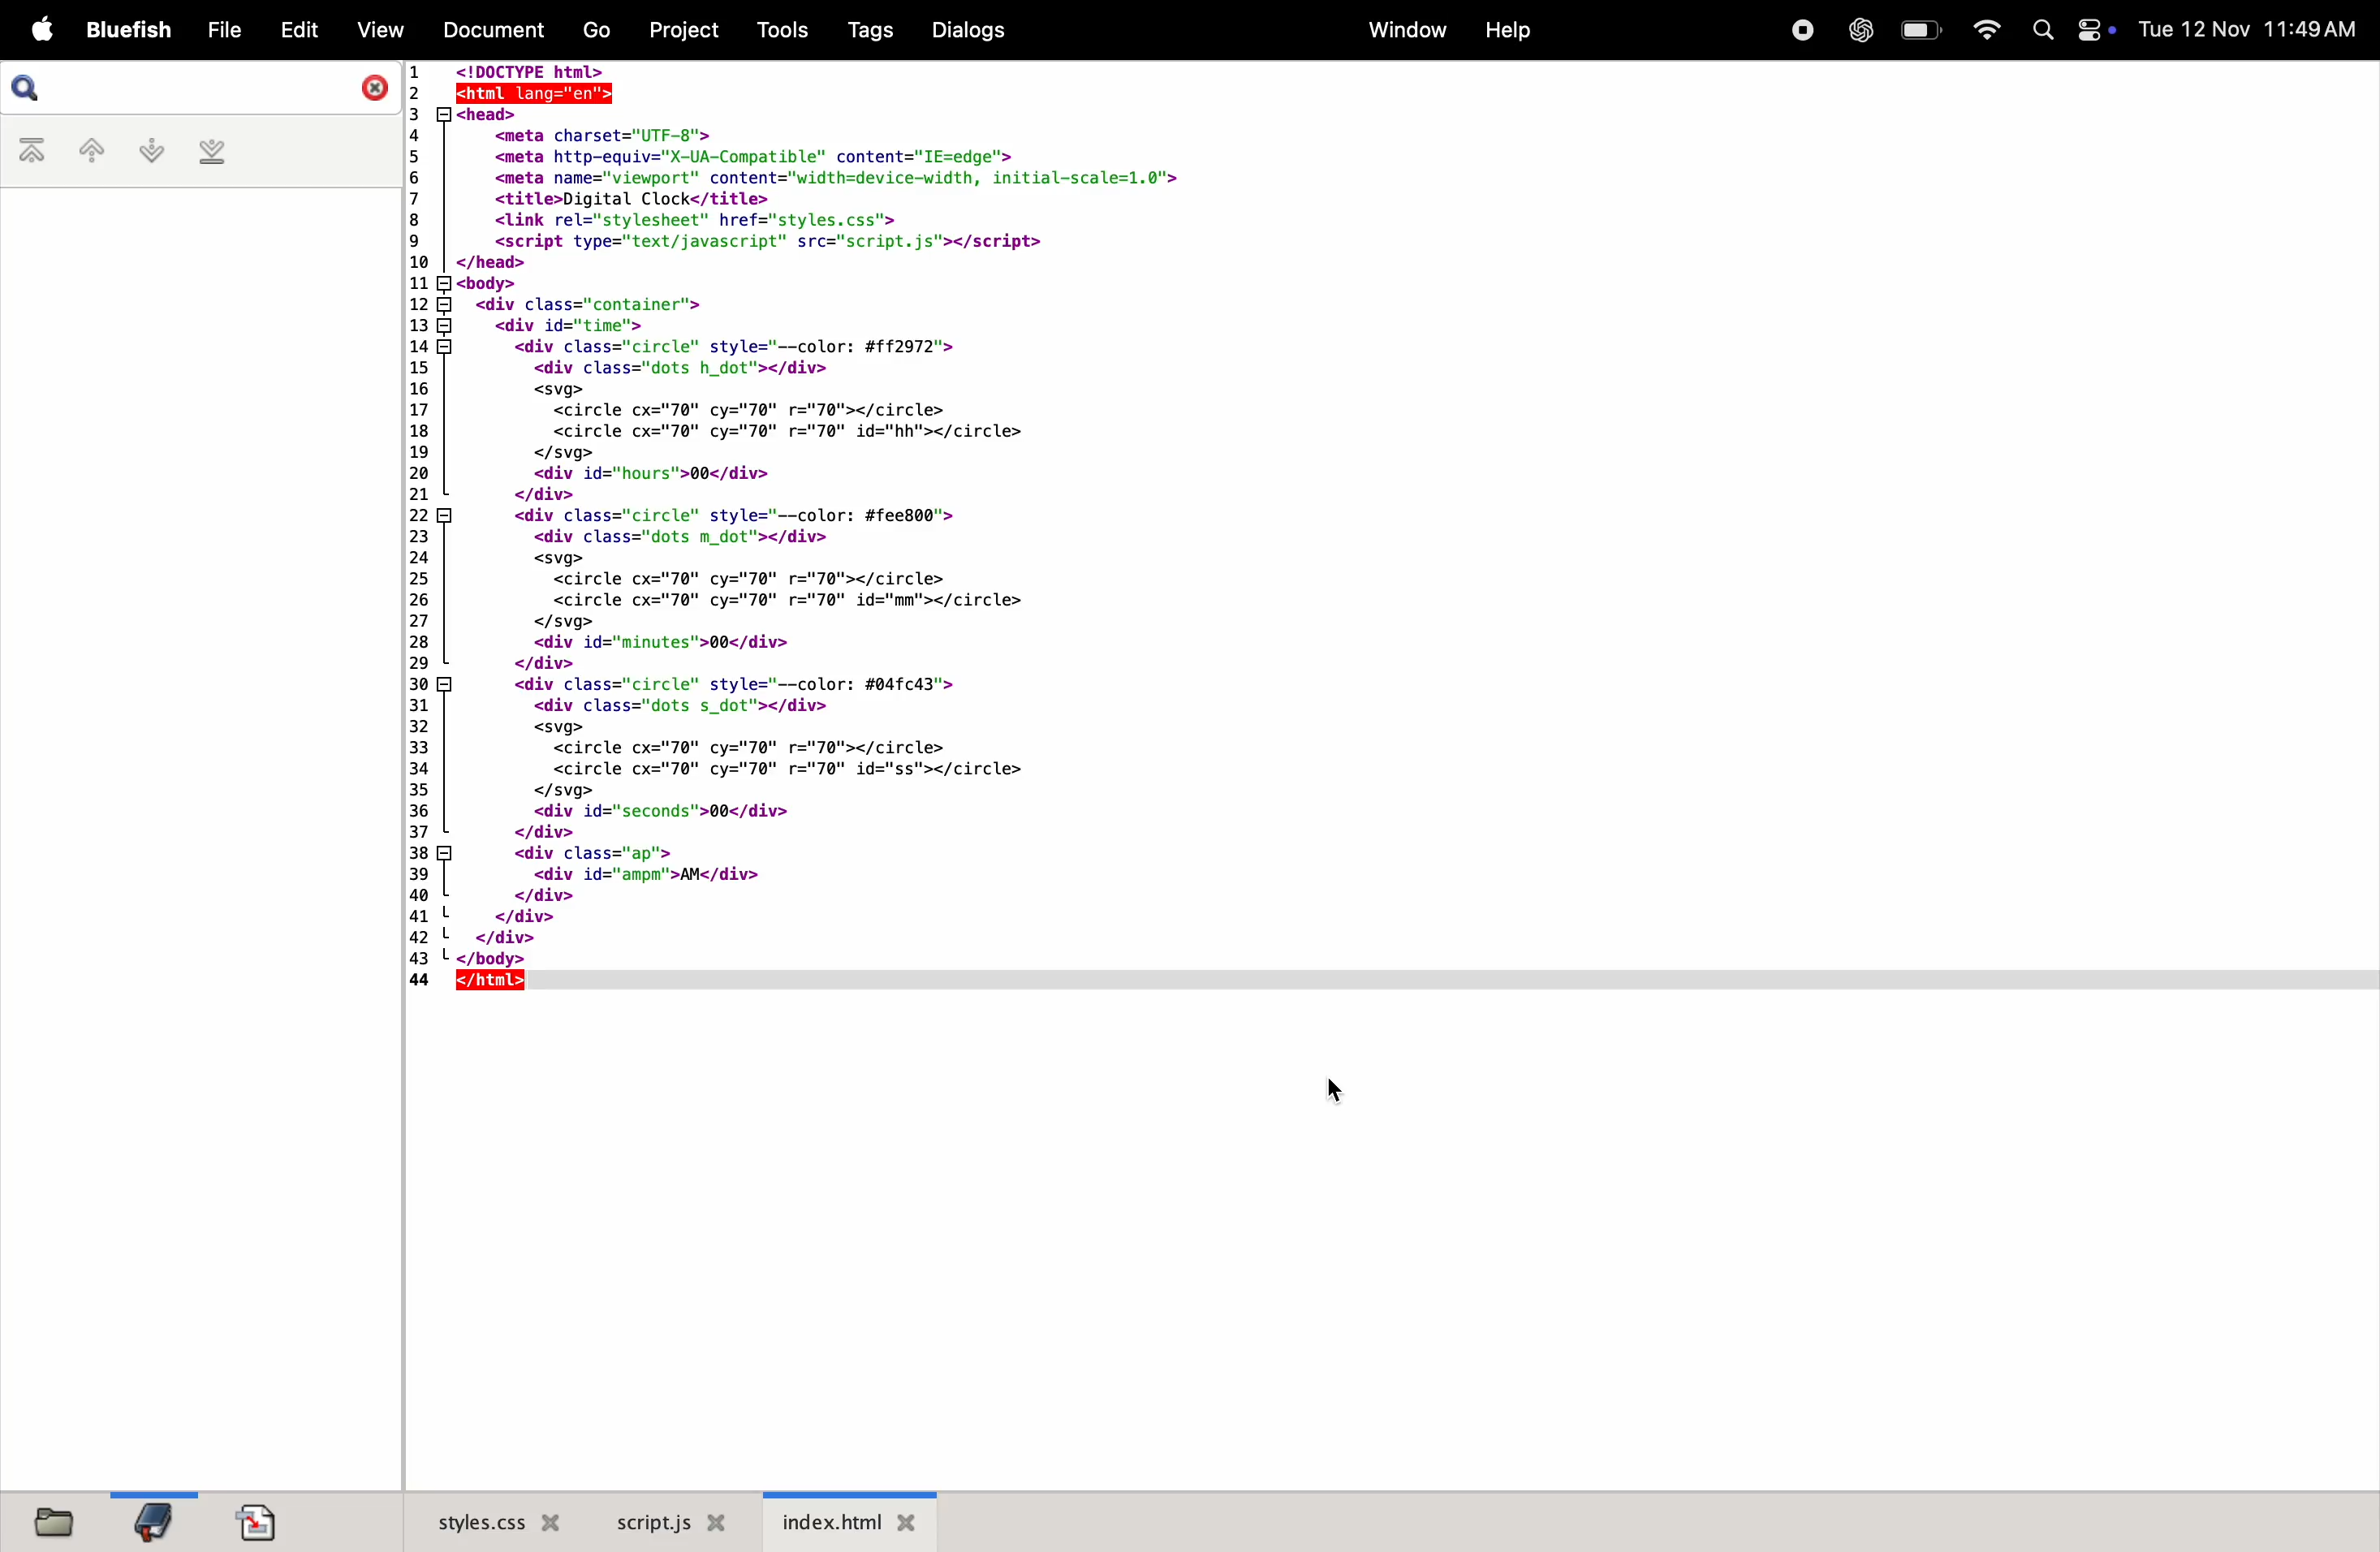 The height and width of the screenshot is (1552, 2380). I want to click on bluefish menu, so click(128, 32).